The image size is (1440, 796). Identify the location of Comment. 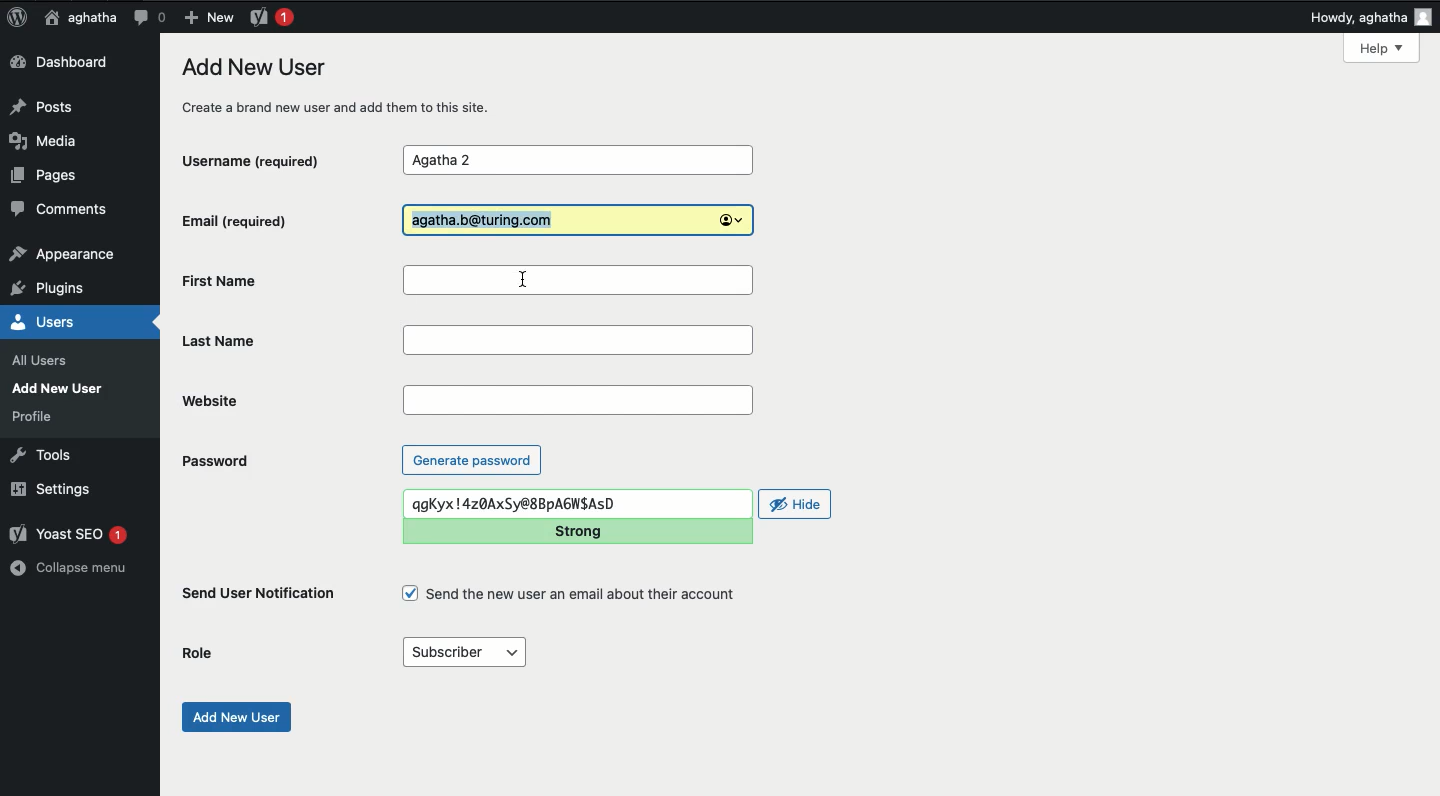
(149, 17).